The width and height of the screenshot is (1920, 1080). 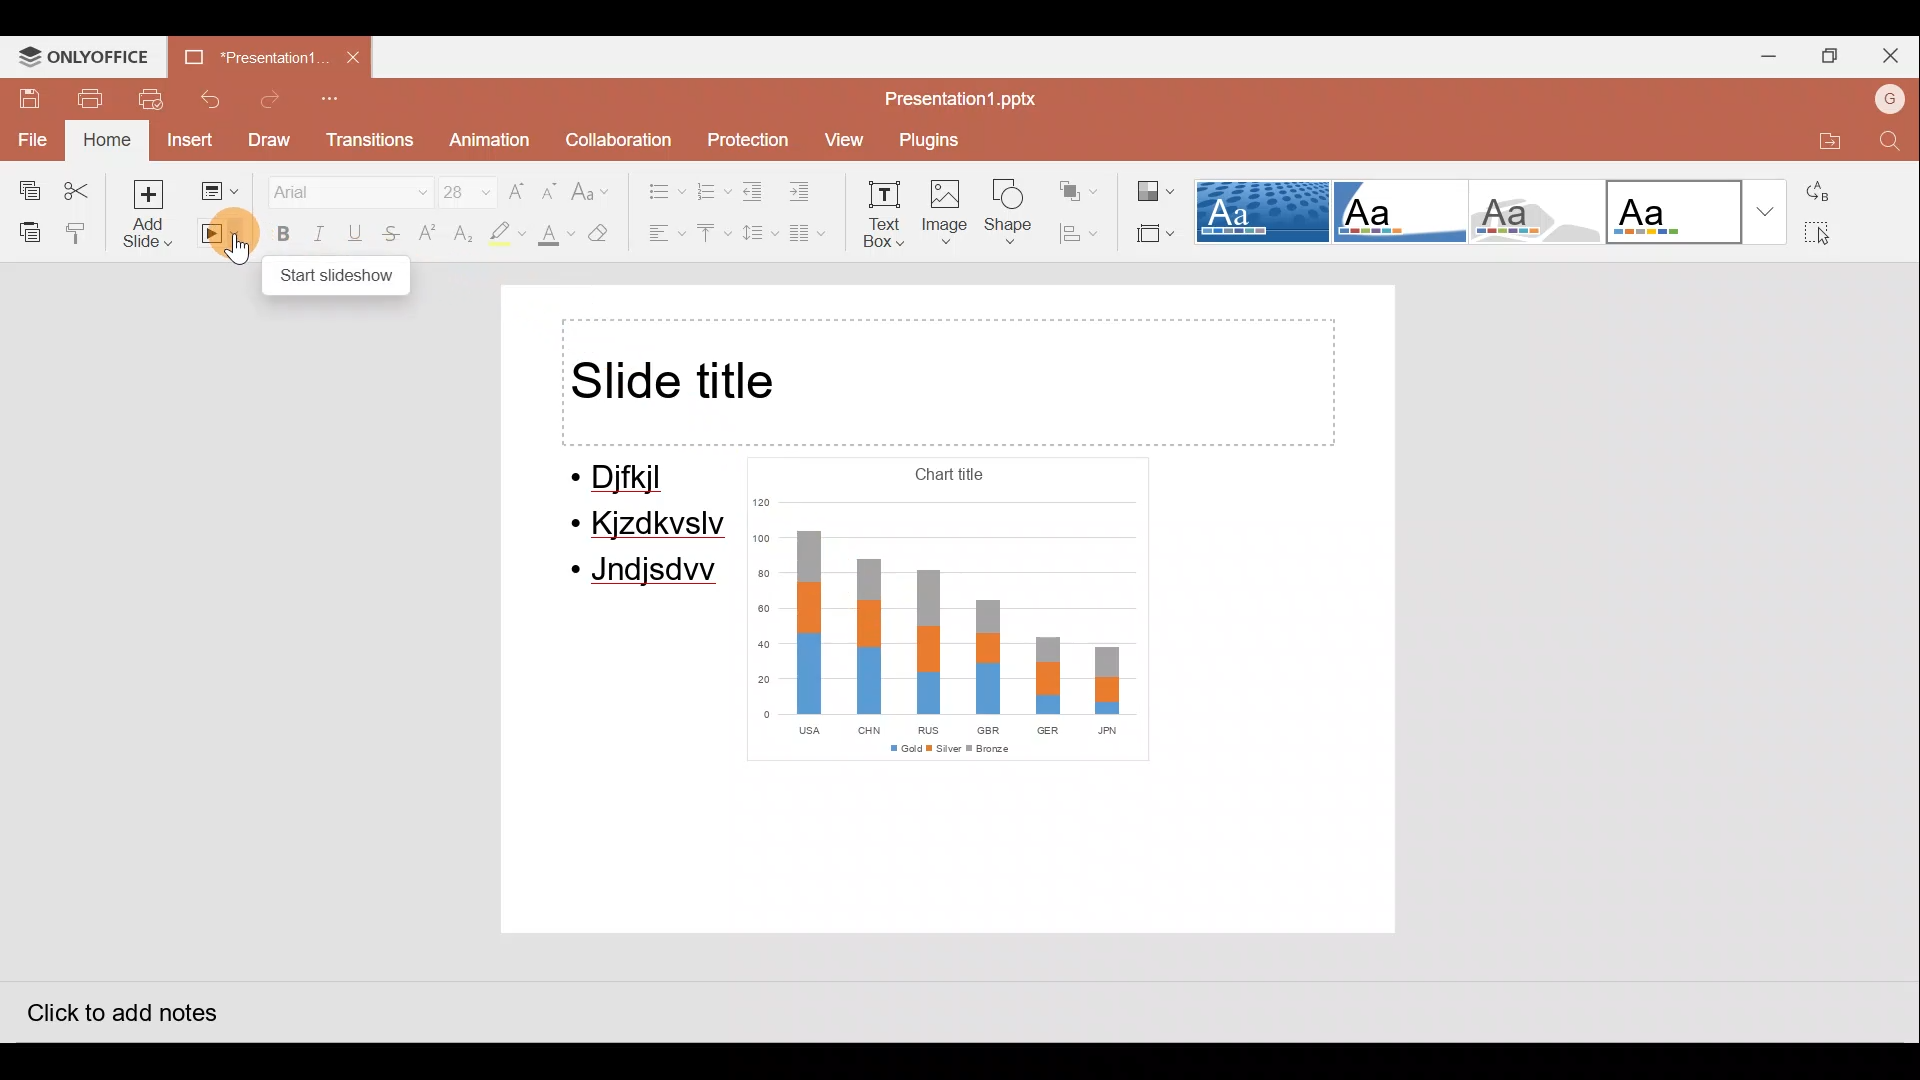 What do you see at coordinates (314, 229) in the screenshot?
I see `Italics` at bounding box center [314, 229].